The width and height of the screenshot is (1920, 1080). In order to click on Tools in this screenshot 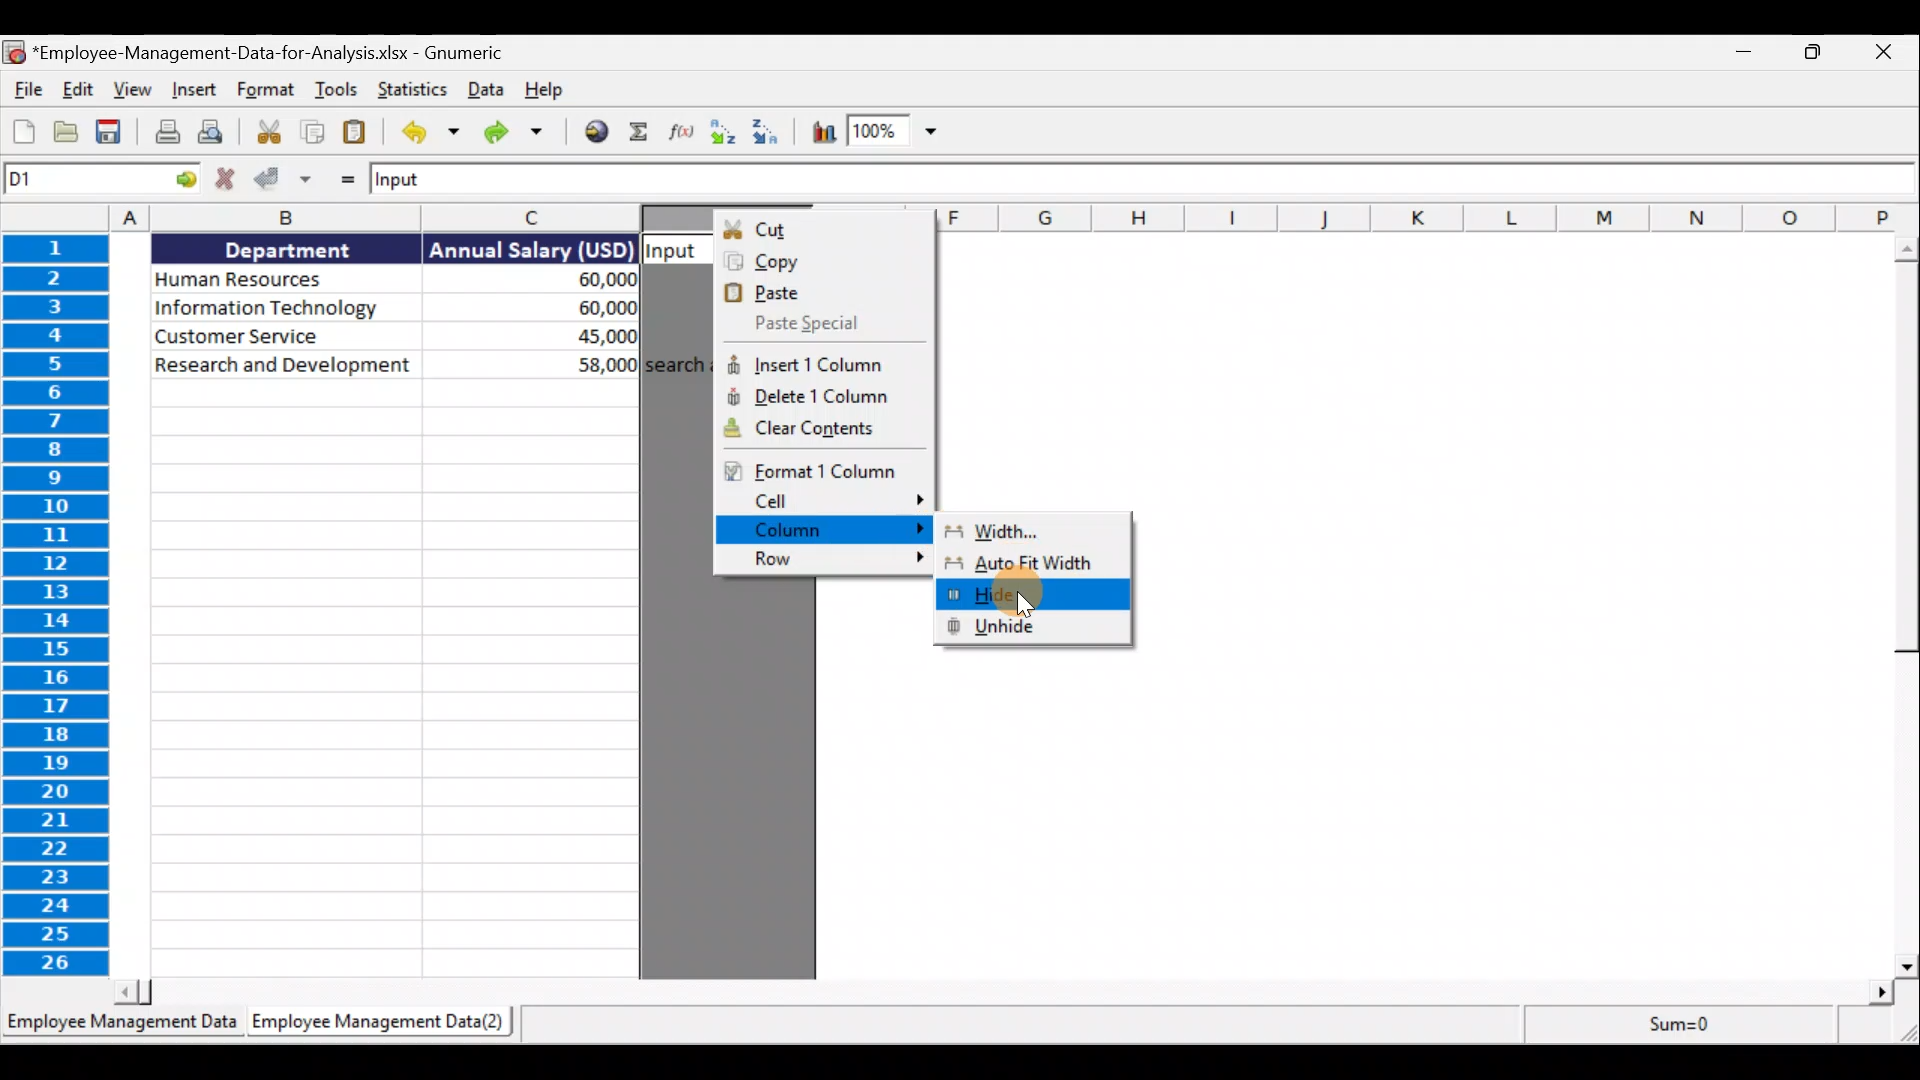, I will do `click(339, 87)`.